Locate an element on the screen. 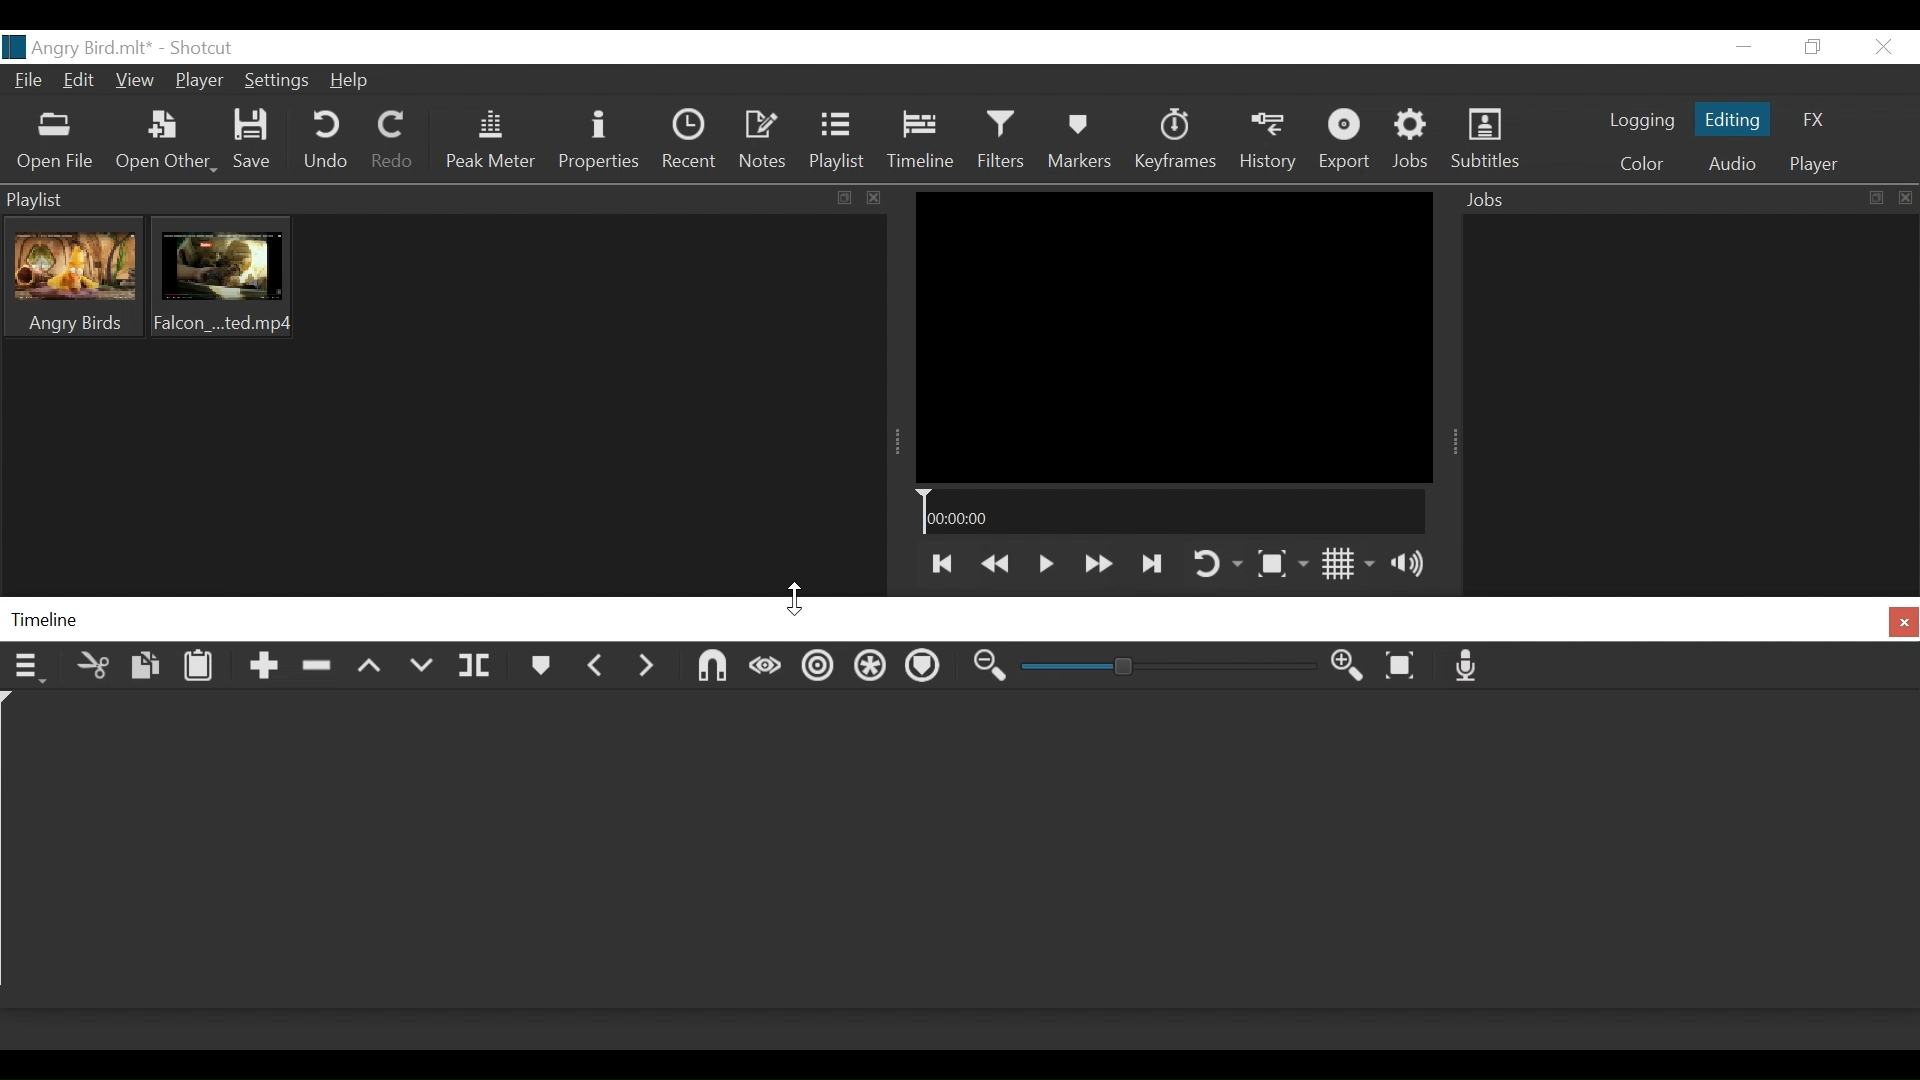 The width and height of the screenshot is (1920, 1080). Undo is located at coordinates (326, 142).